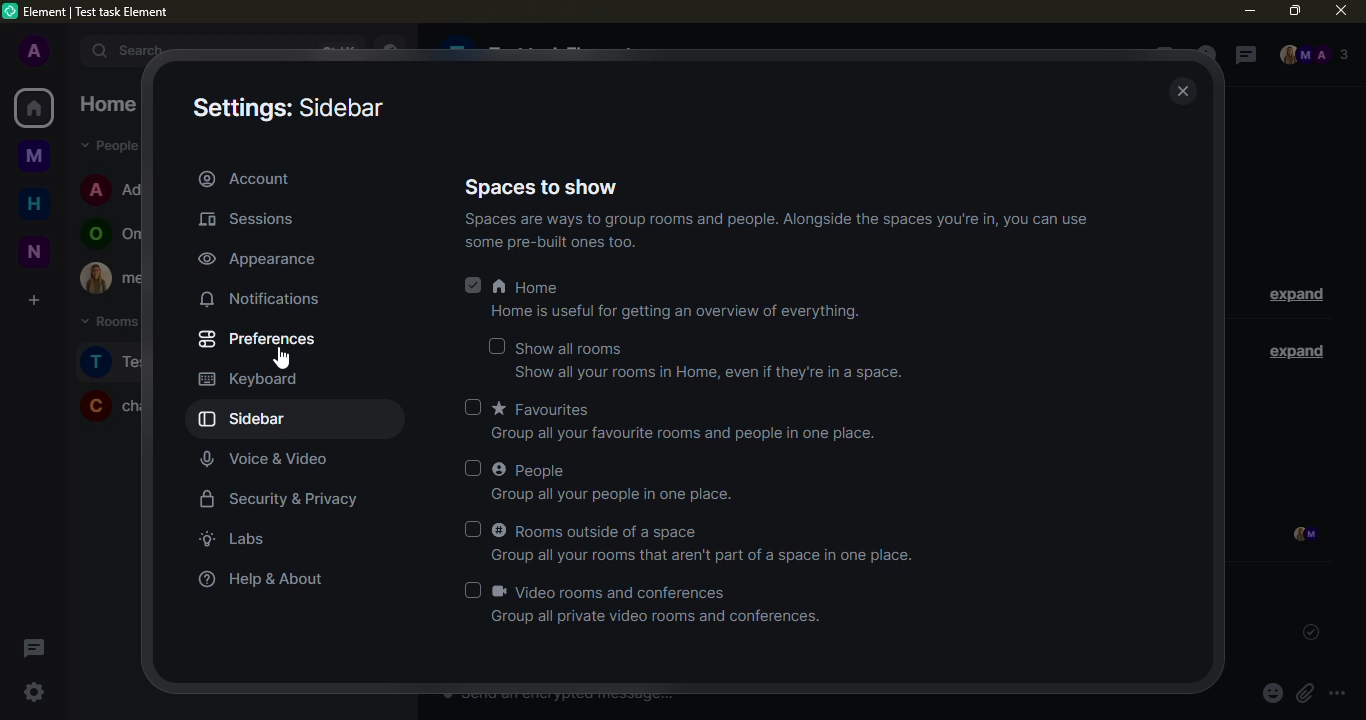 This screenshot has width=1366, height=720. I want to click on help, so click(256, 579).